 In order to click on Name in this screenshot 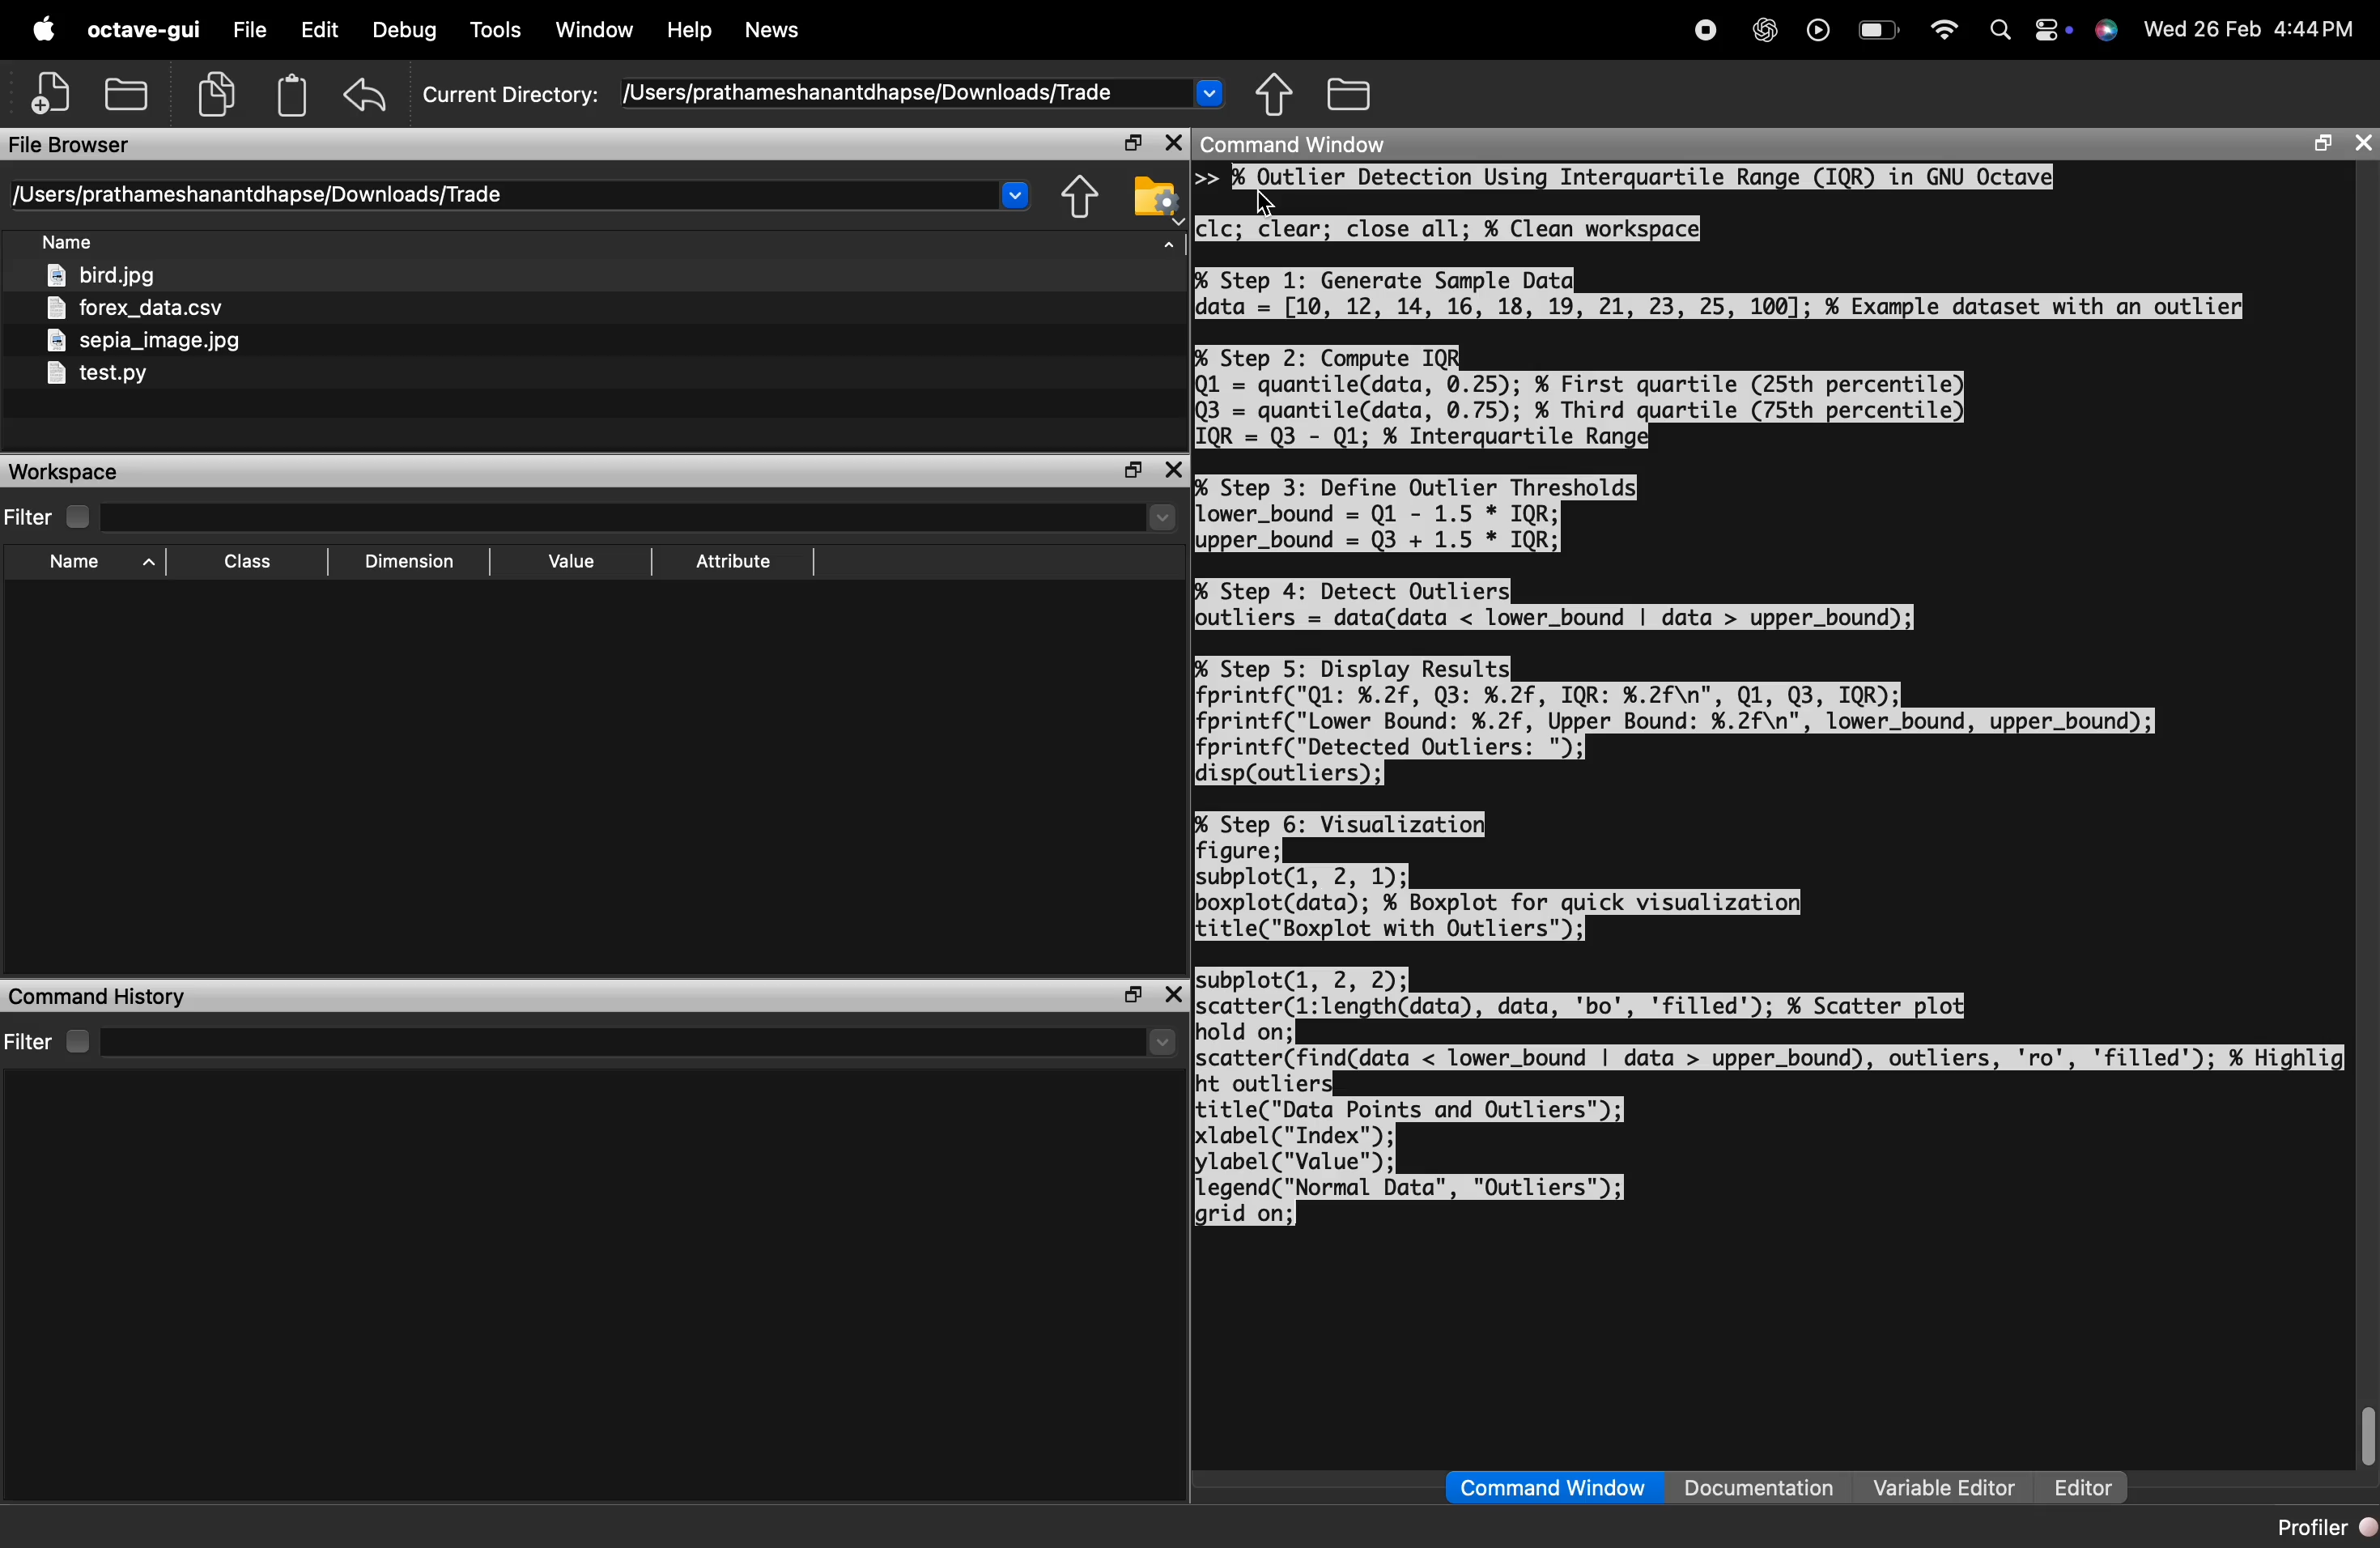, I will do `click(67, 240)`.